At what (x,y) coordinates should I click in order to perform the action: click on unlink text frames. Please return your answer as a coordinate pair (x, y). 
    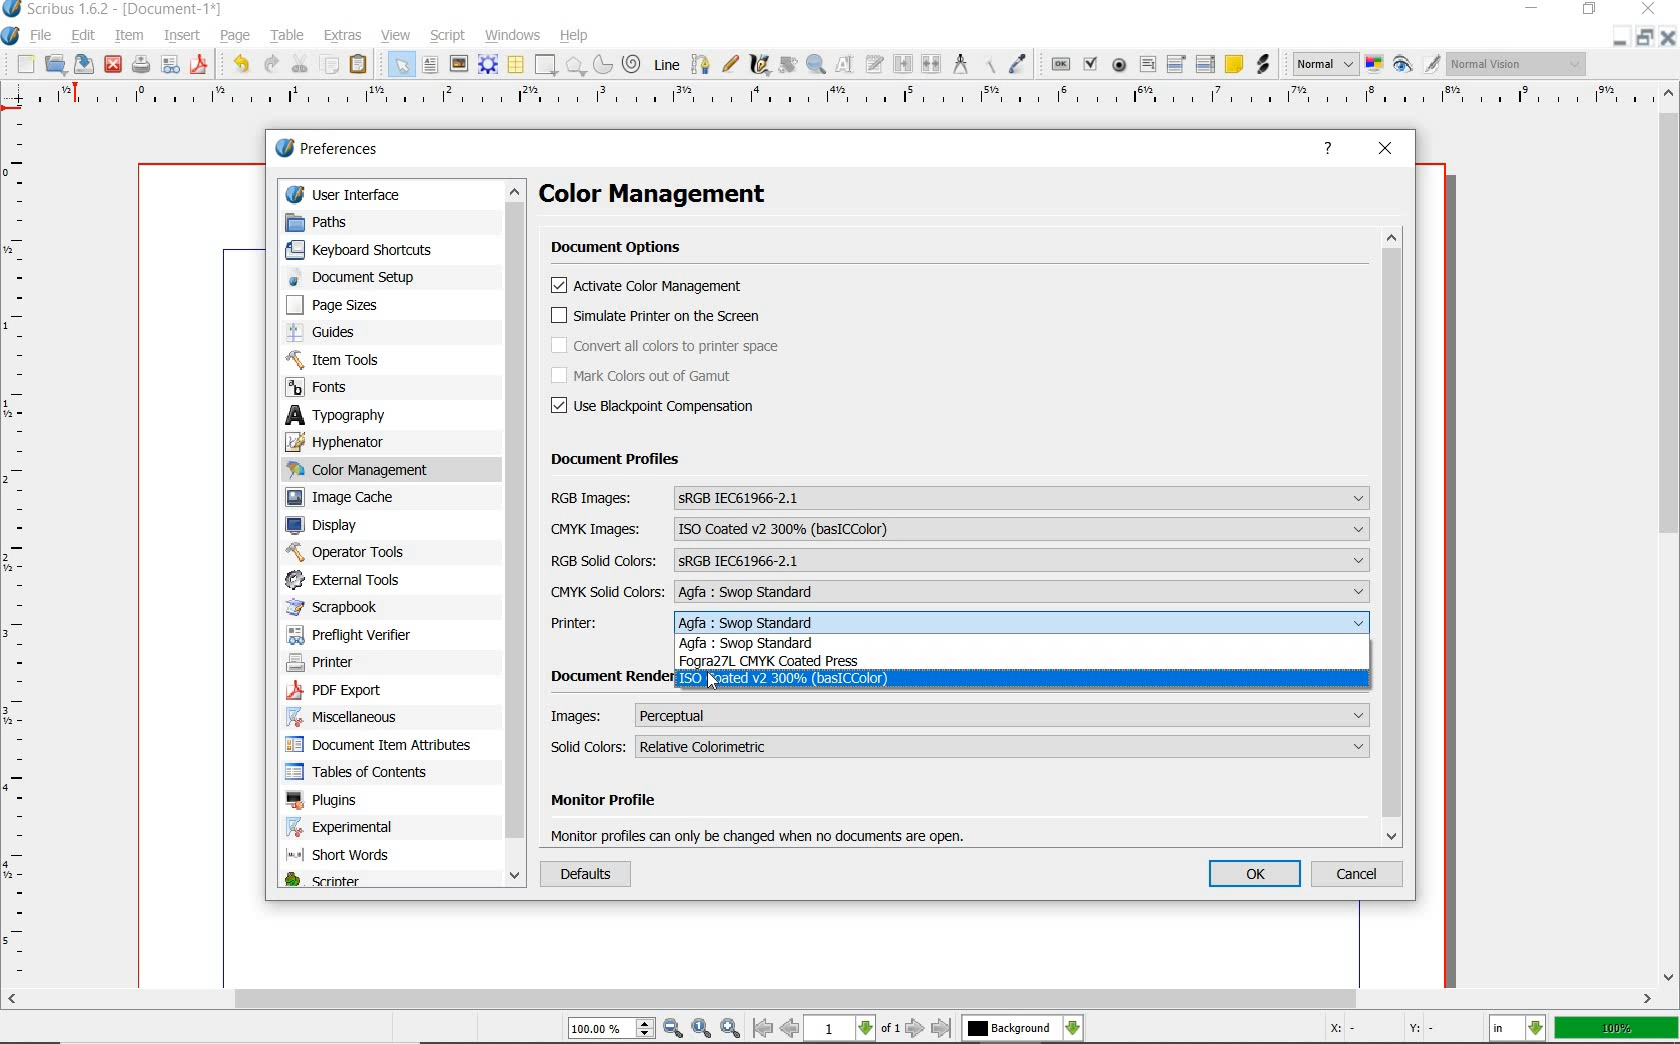
    Looking at the image, I should click on (930, 66).